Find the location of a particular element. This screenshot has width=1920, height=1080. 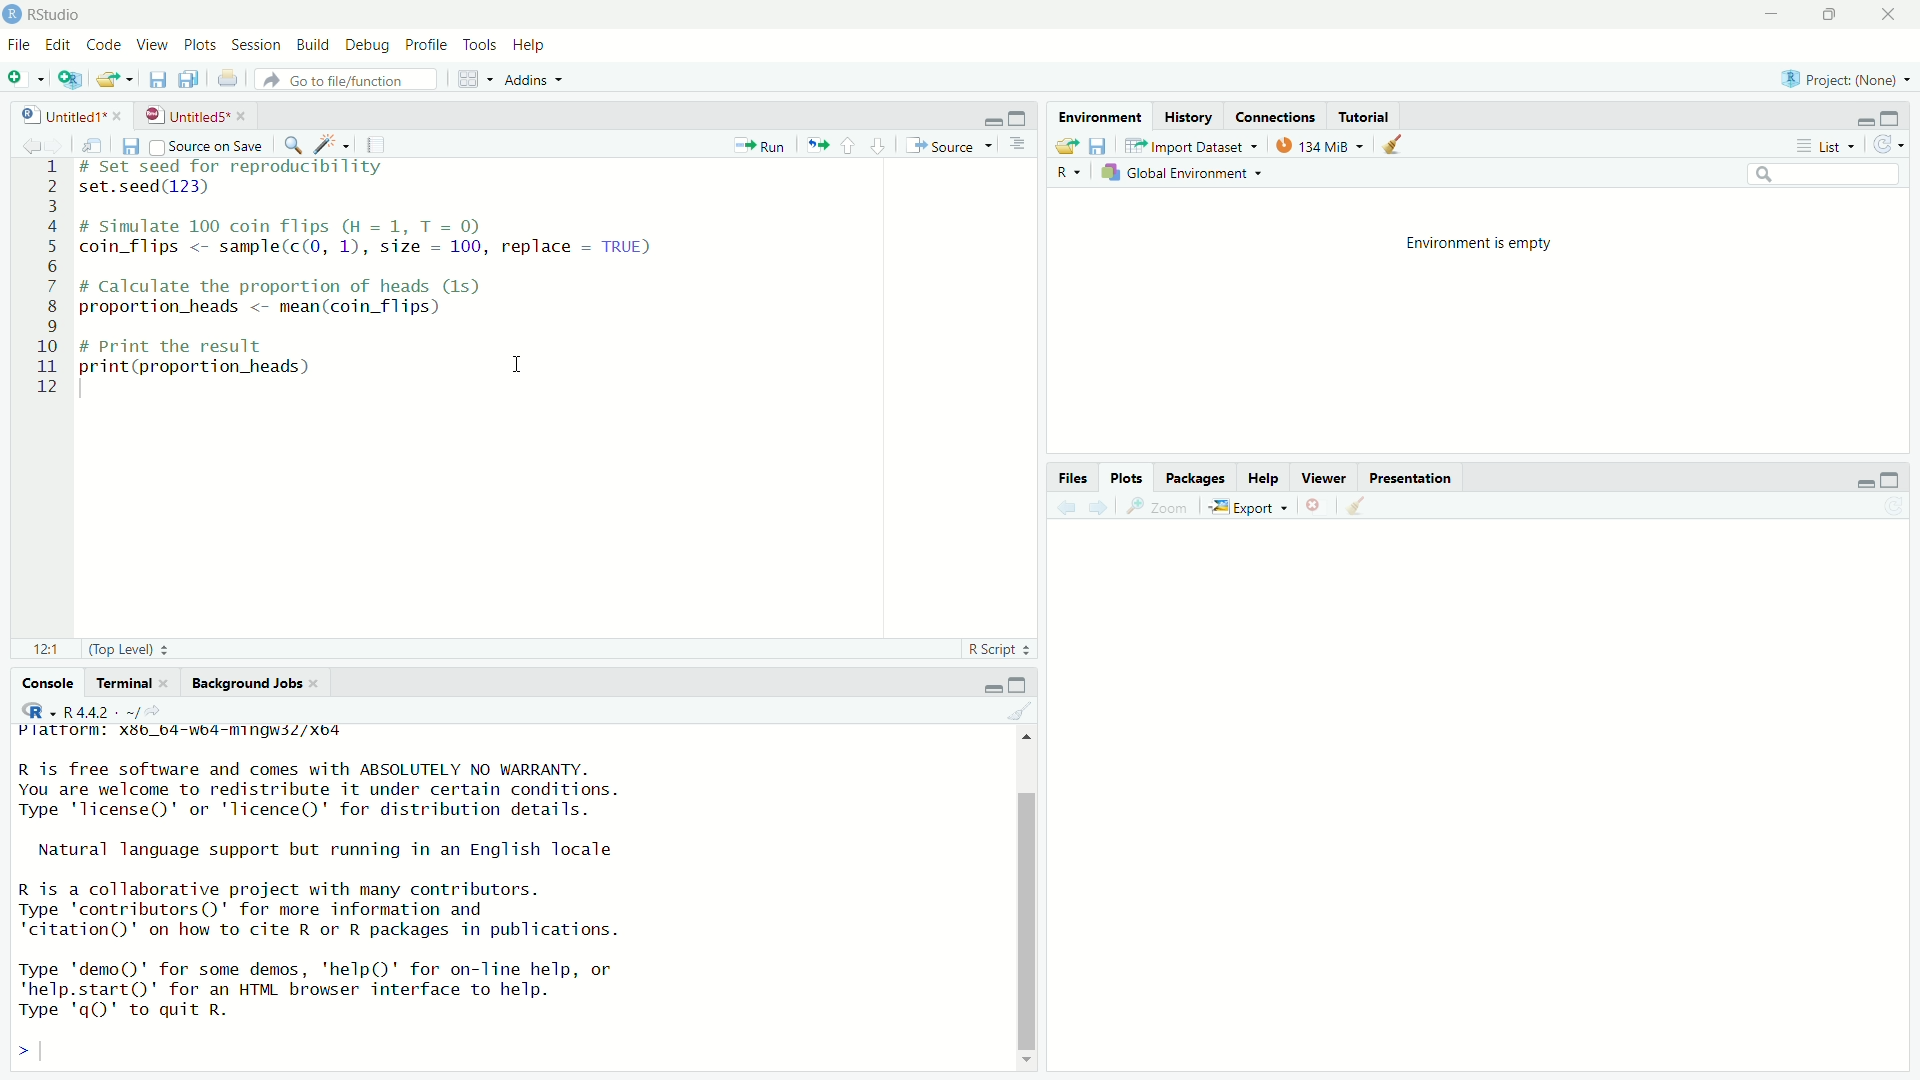

coin_tiips <- sample(c(O, 1), size = 100, replace = TRUE) is located at coordinates (377, 248).